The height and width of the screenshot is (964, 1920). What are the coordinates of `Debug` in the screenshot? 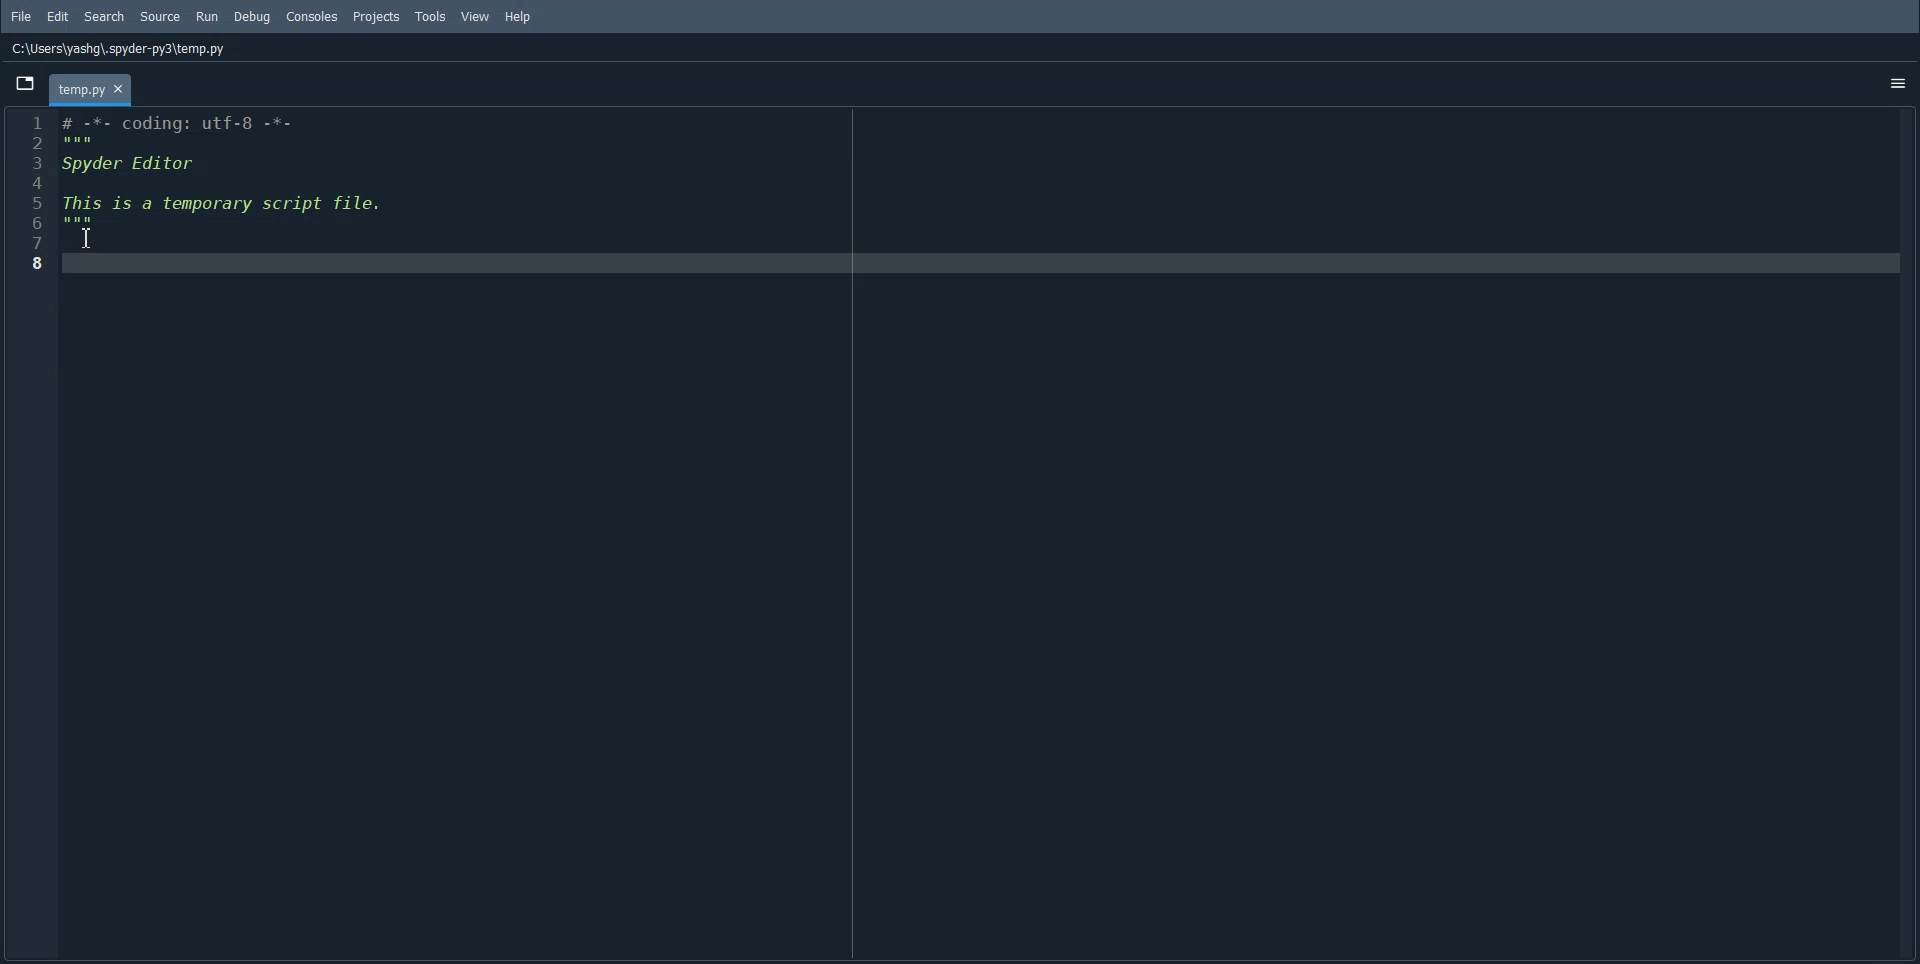 It's located at (257, 18).